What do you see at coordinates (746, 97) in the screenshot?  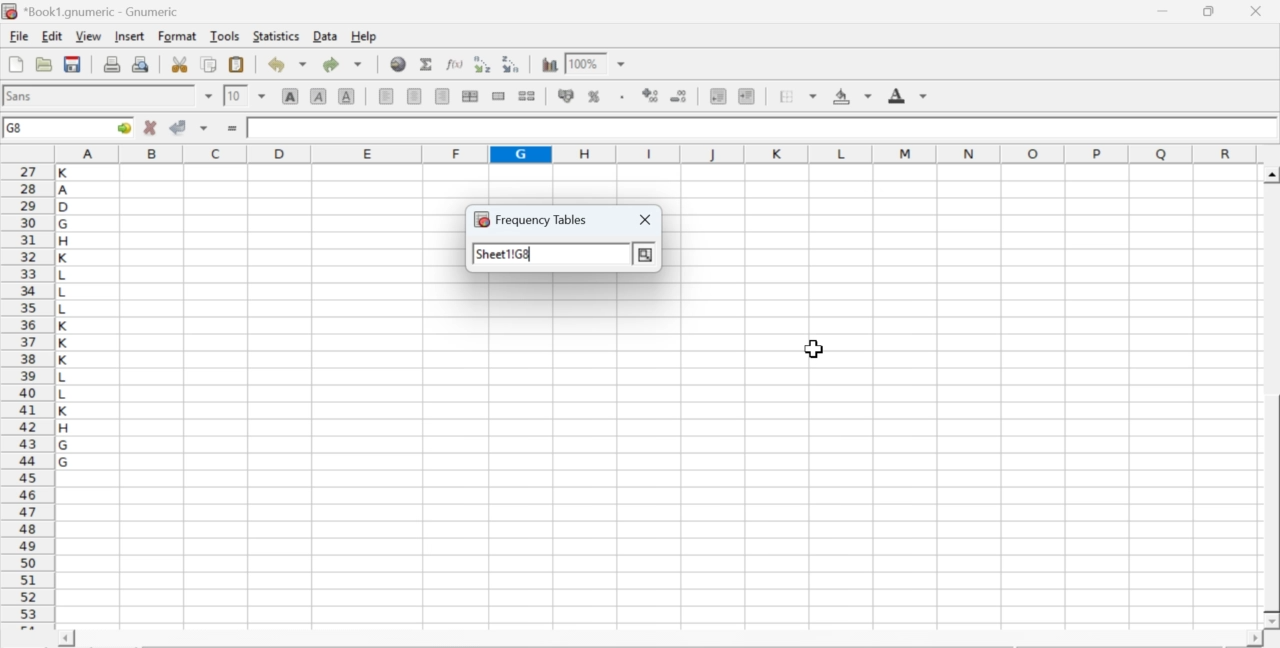 I see `increase indent` at bounding box center [746, 97].